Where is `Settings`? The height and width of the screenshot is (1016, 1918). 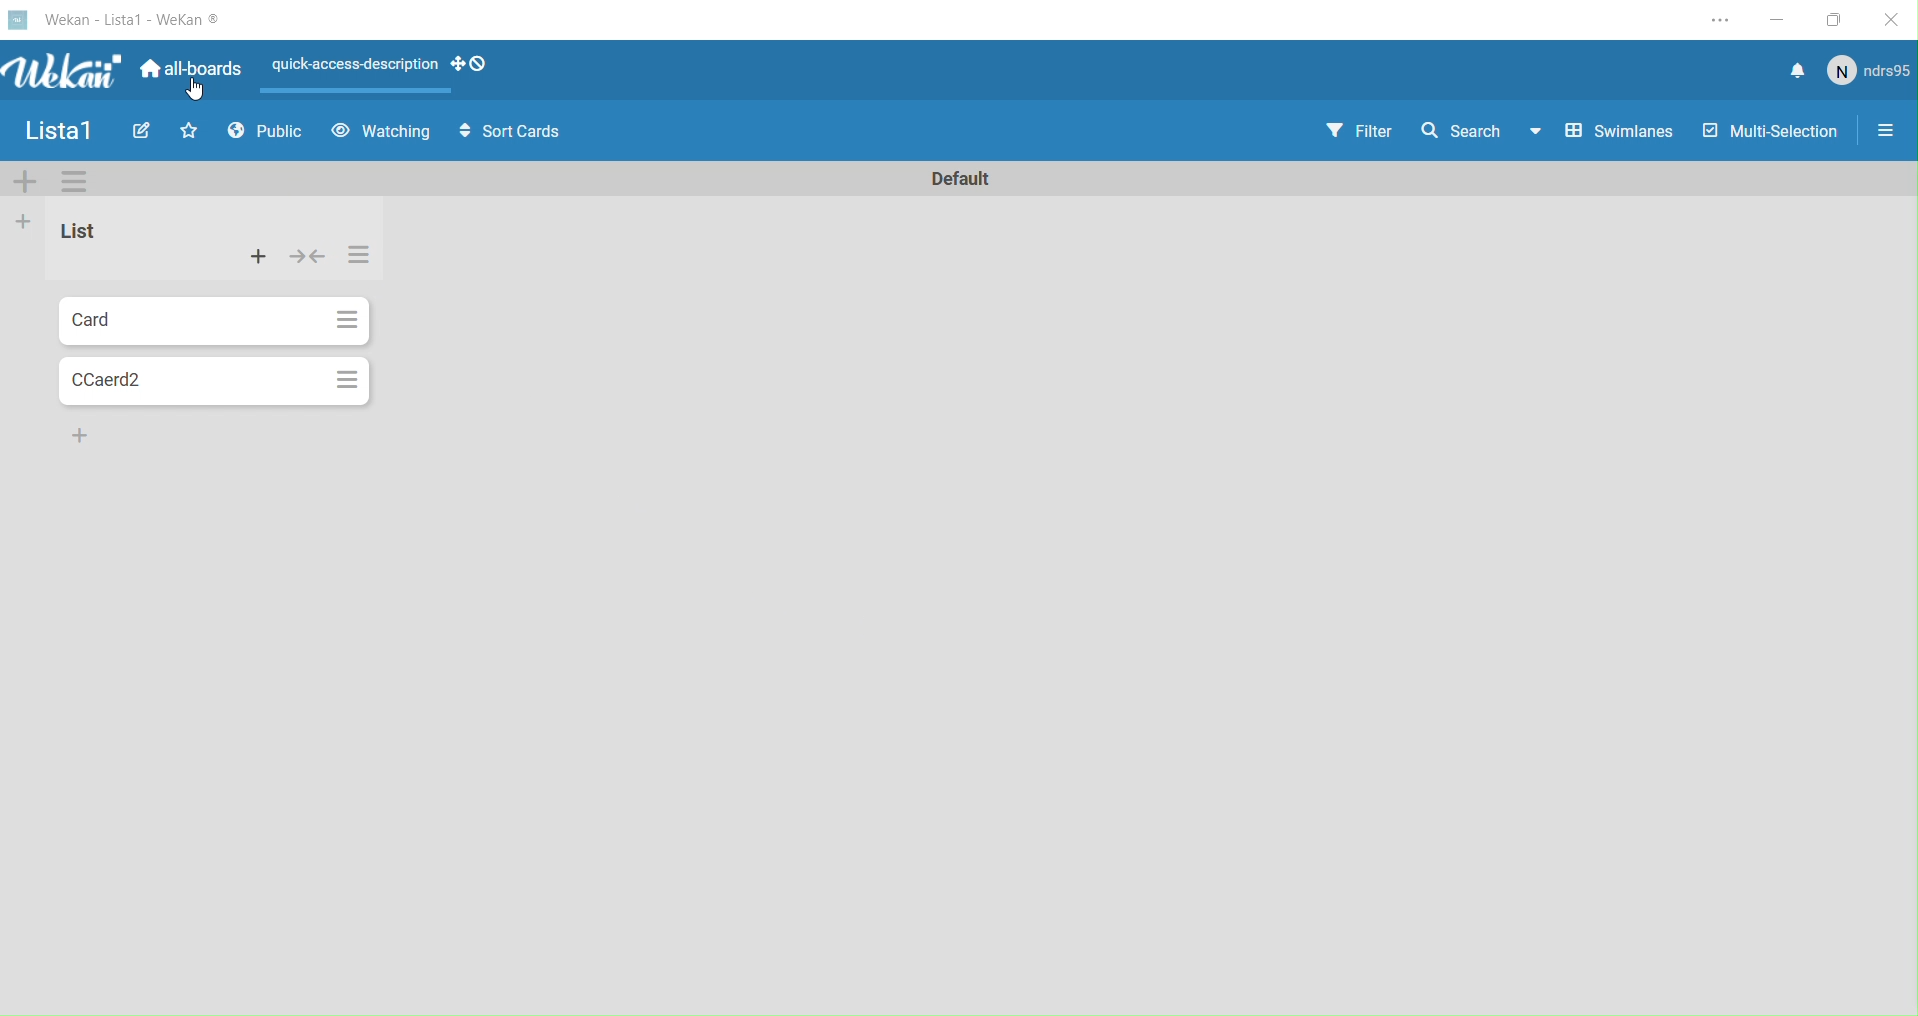
Settings is located at coordinates (1893, 130).